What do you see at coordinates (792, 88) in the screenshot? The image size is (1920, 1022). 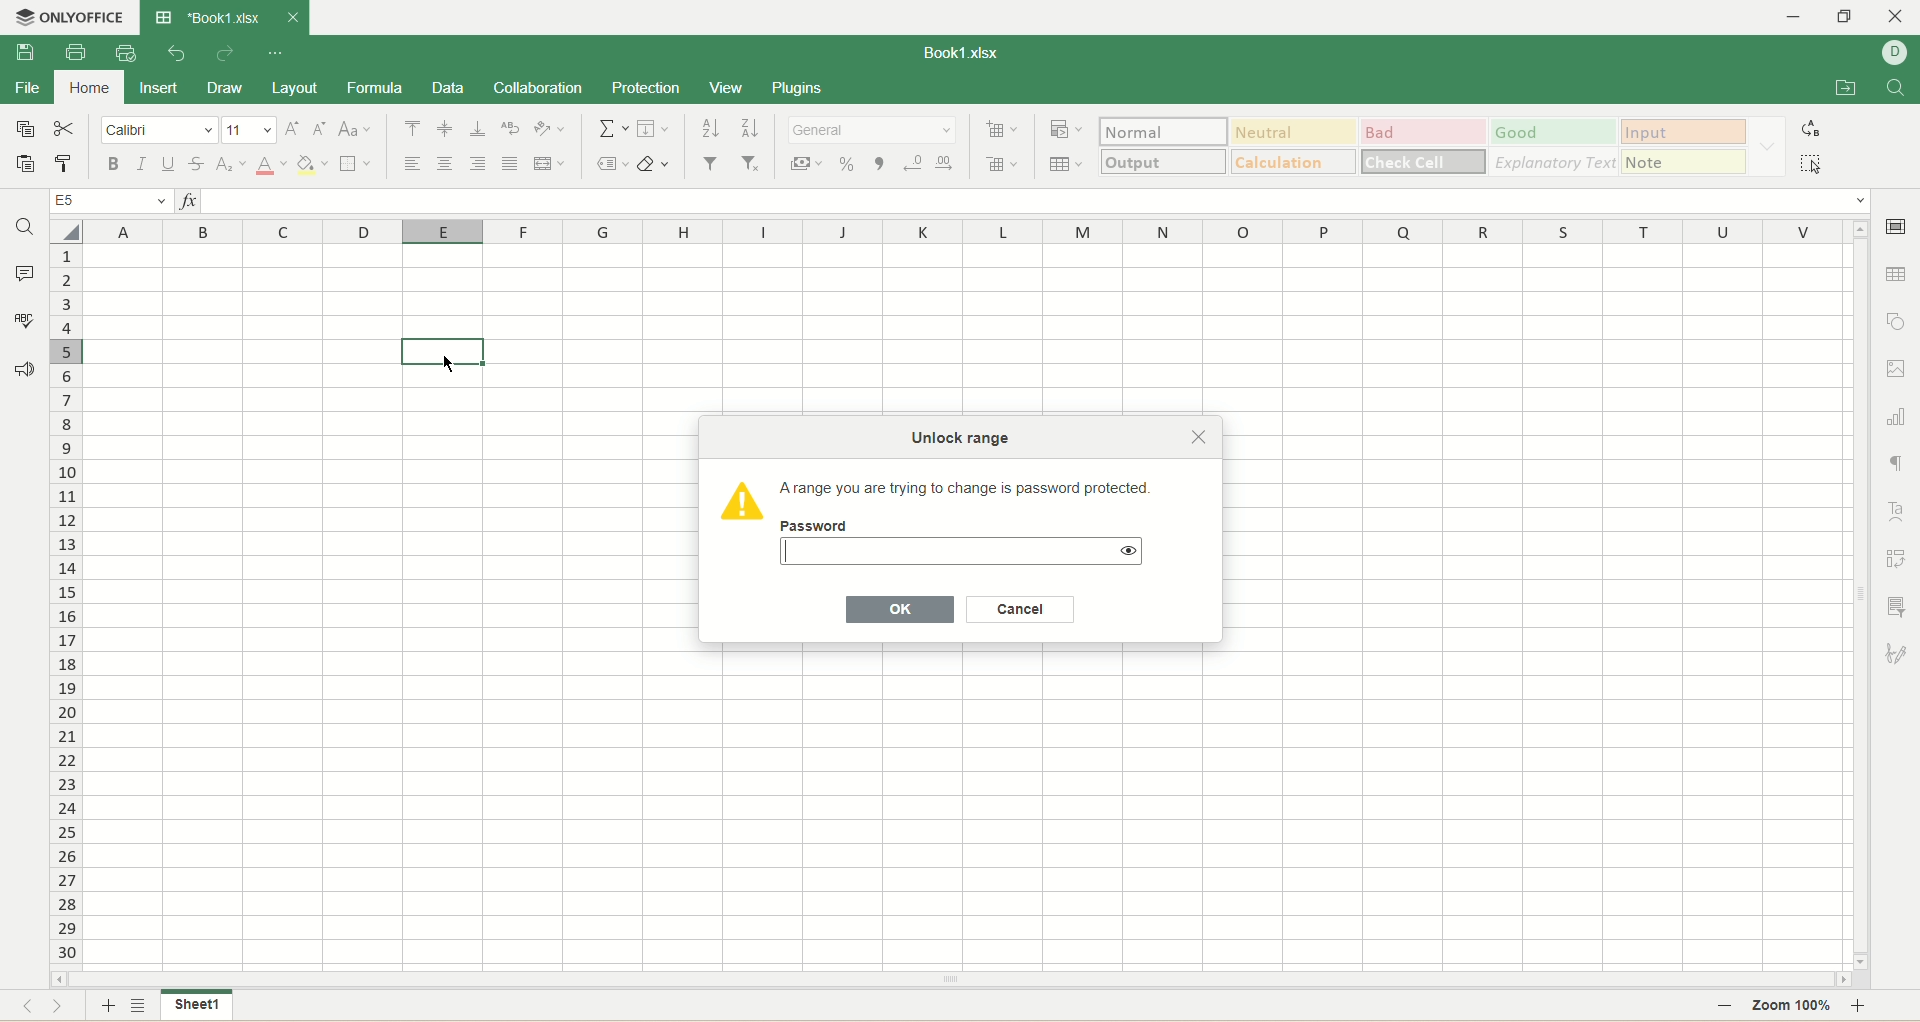 I see `plugins` at bounding box center [792, 88].